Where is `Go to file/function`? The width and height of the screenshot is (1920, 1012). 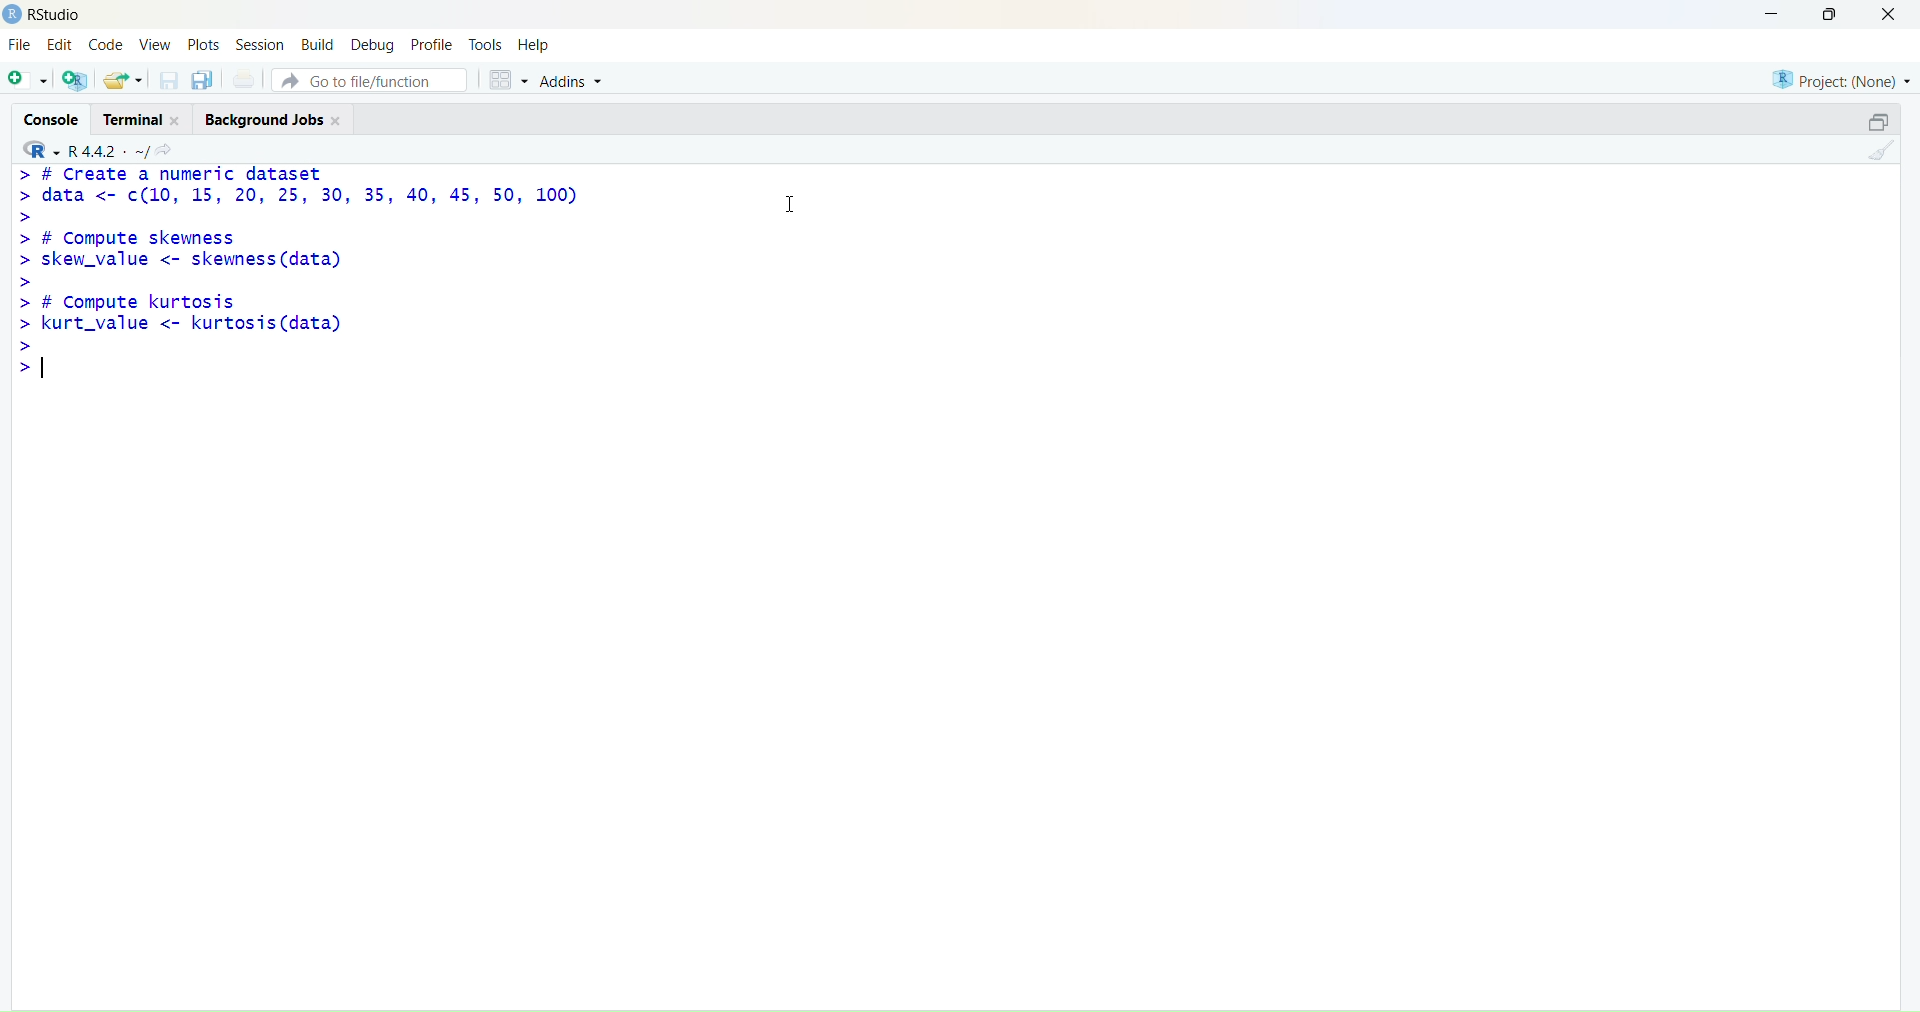
Go to file/function is located at coordinates (372, 79).